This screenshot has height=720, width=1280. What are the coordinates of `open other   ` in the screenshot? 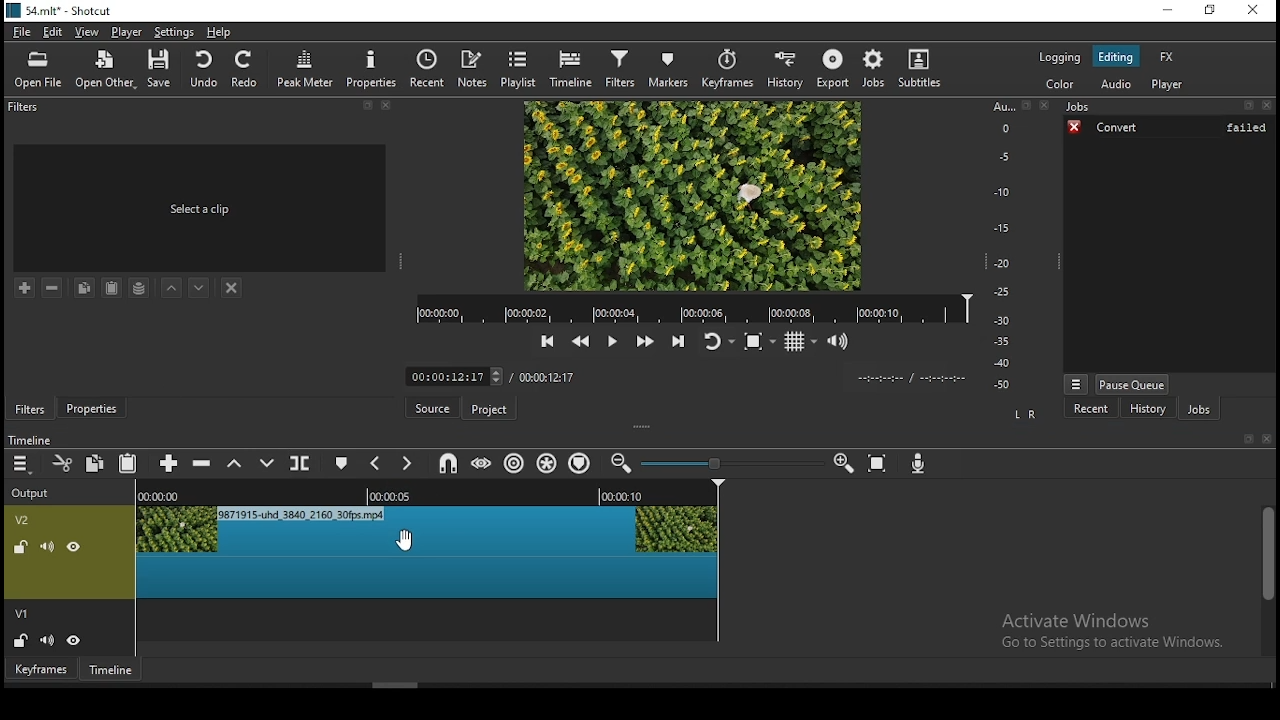 It's located at (104, 69).